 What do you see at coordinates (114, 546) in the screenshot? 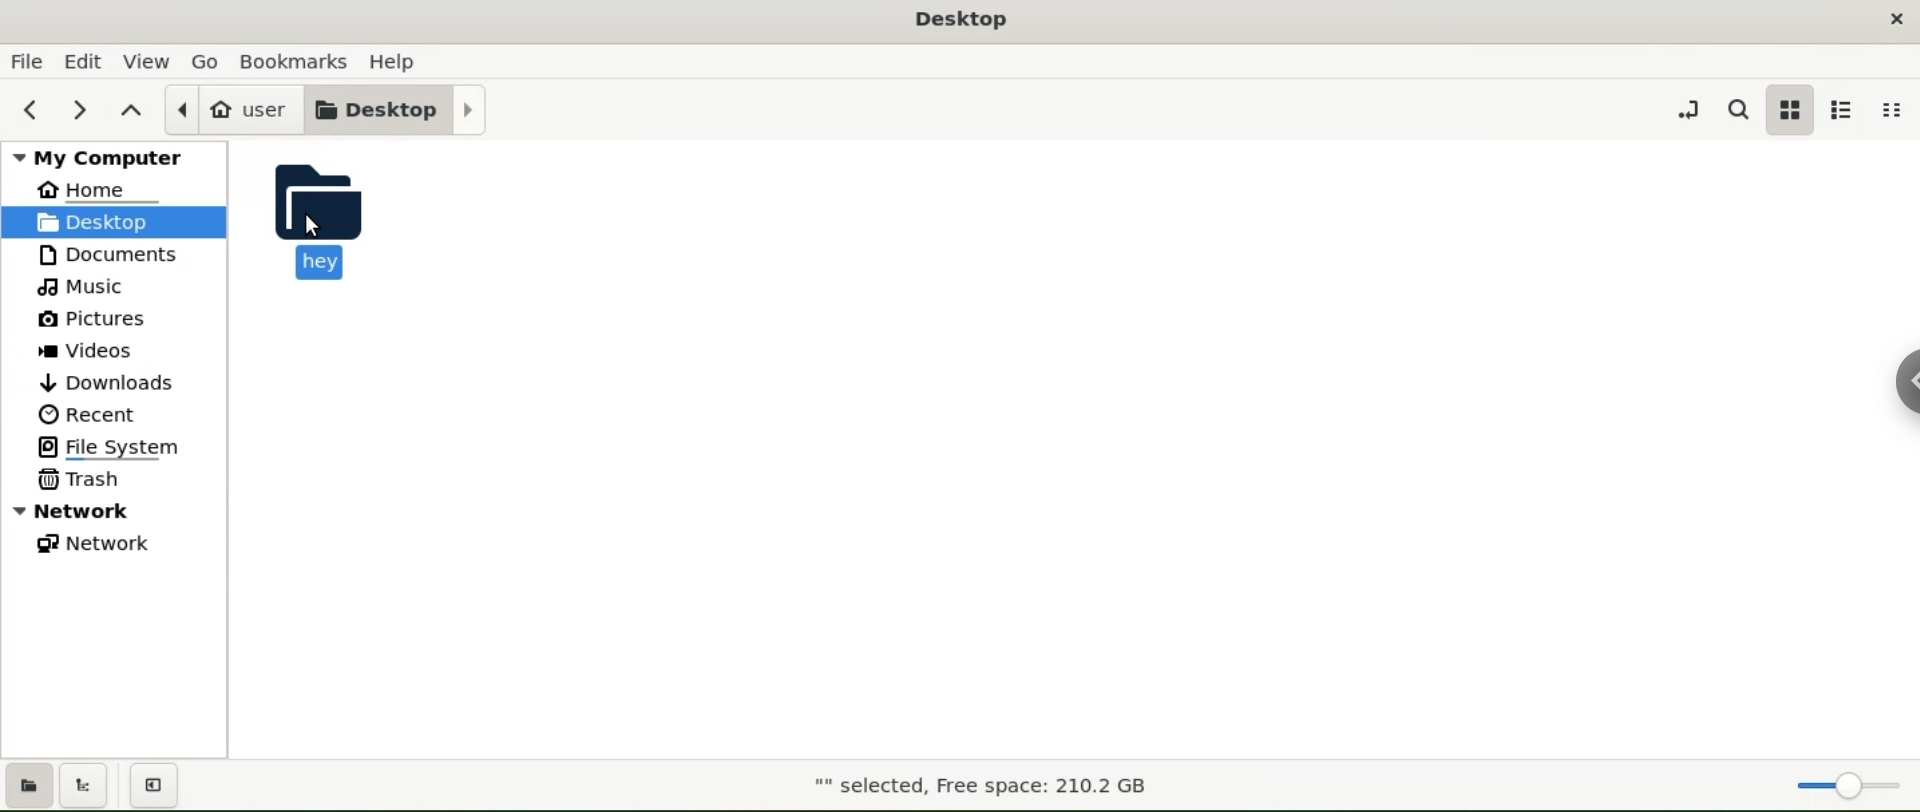
I see `network` at bounding box center [114, 546].